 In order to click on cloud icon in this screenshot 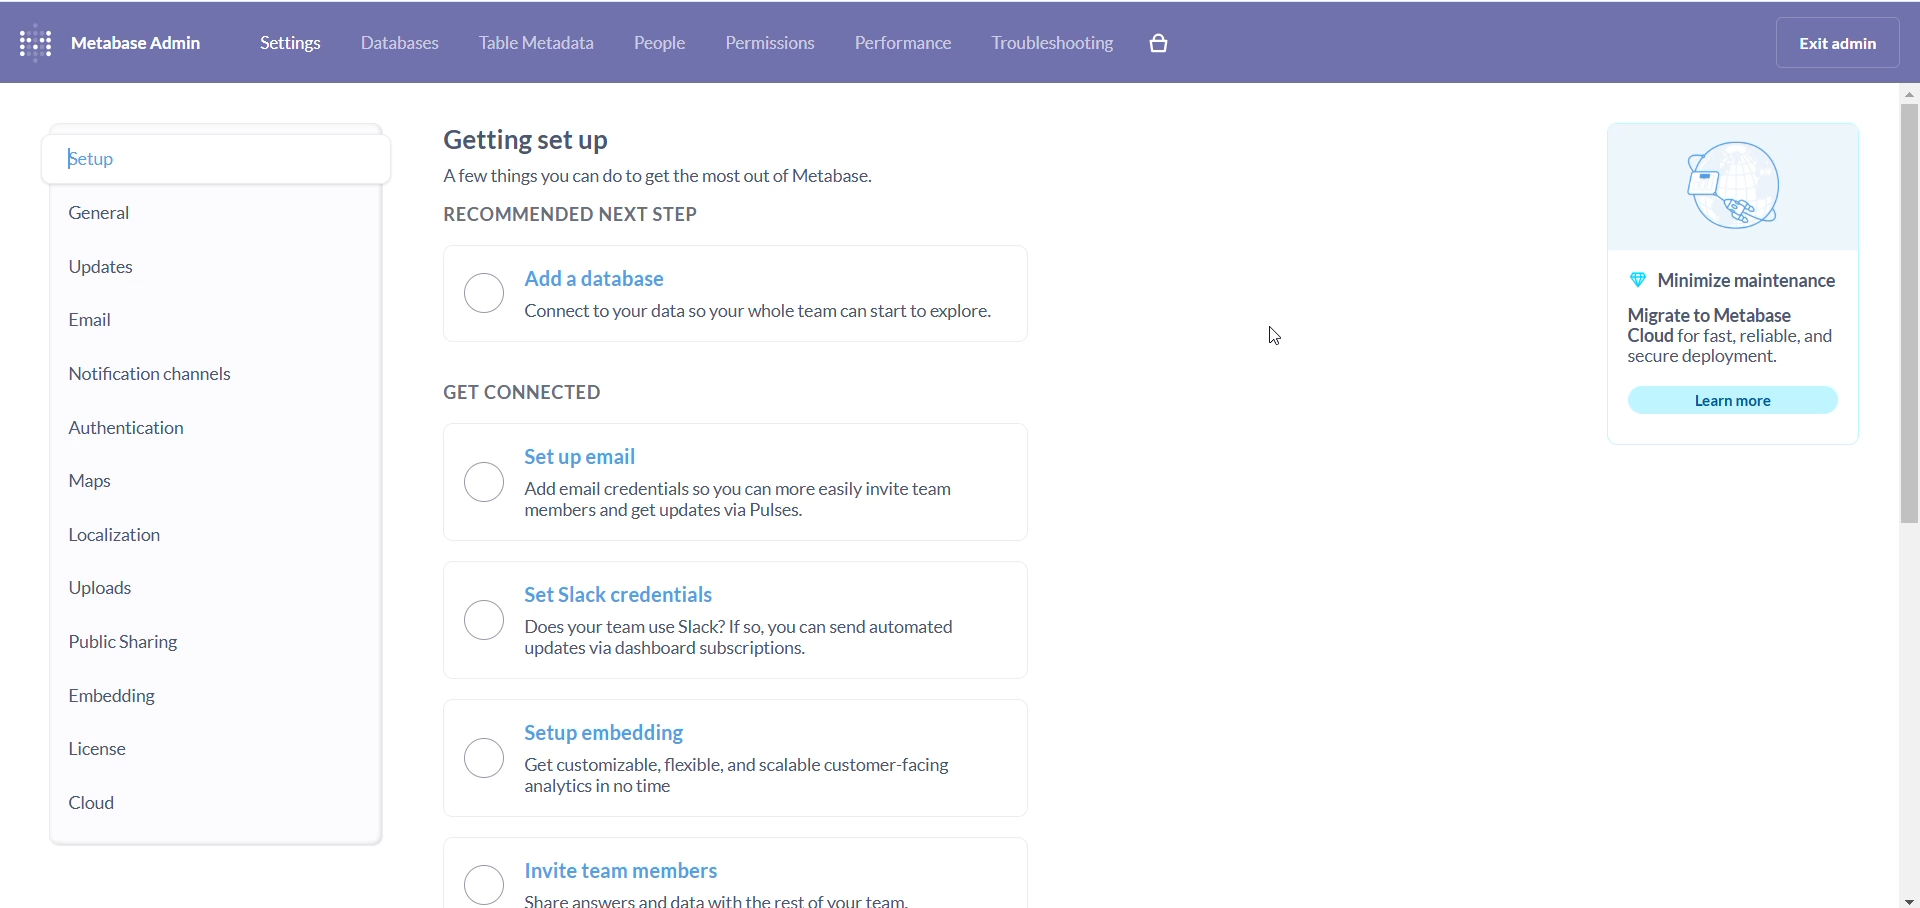, I will do `click(1731, 184)`.